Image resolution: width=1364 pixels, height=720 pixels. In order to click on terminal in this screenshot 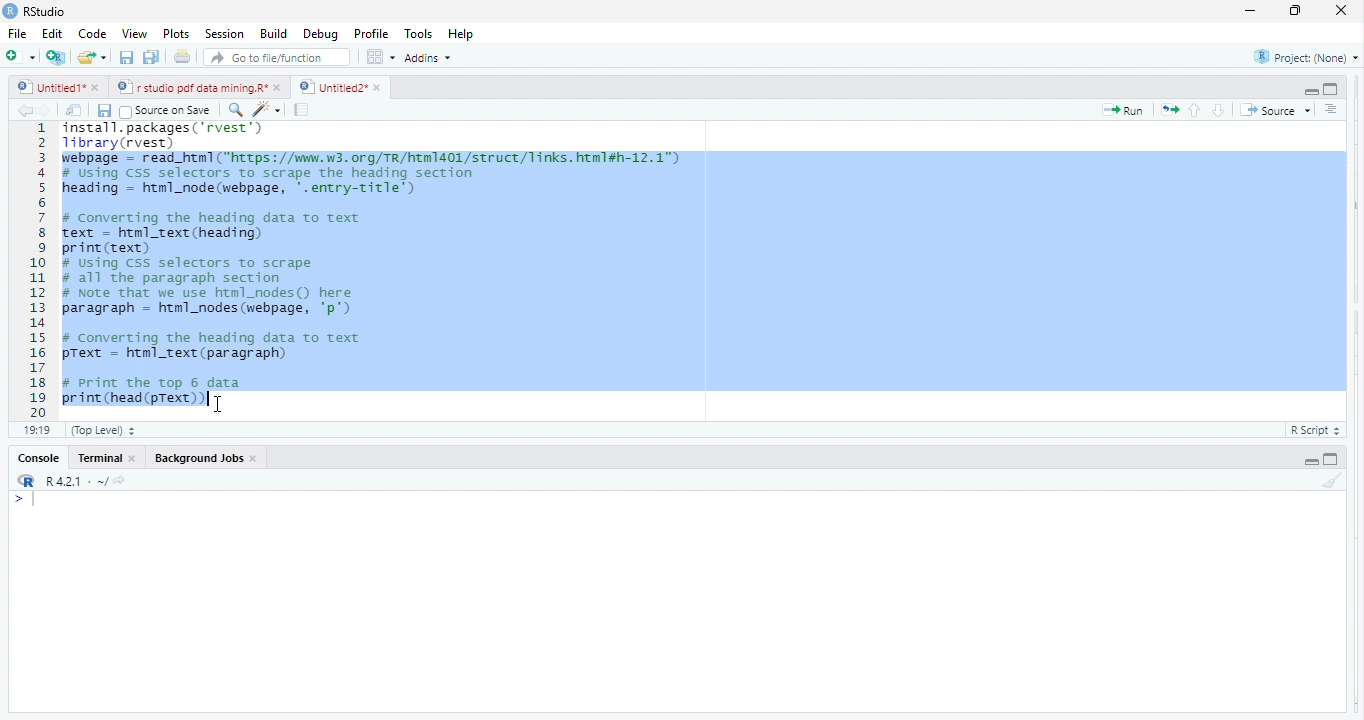, I will do `click(102, 458)`.